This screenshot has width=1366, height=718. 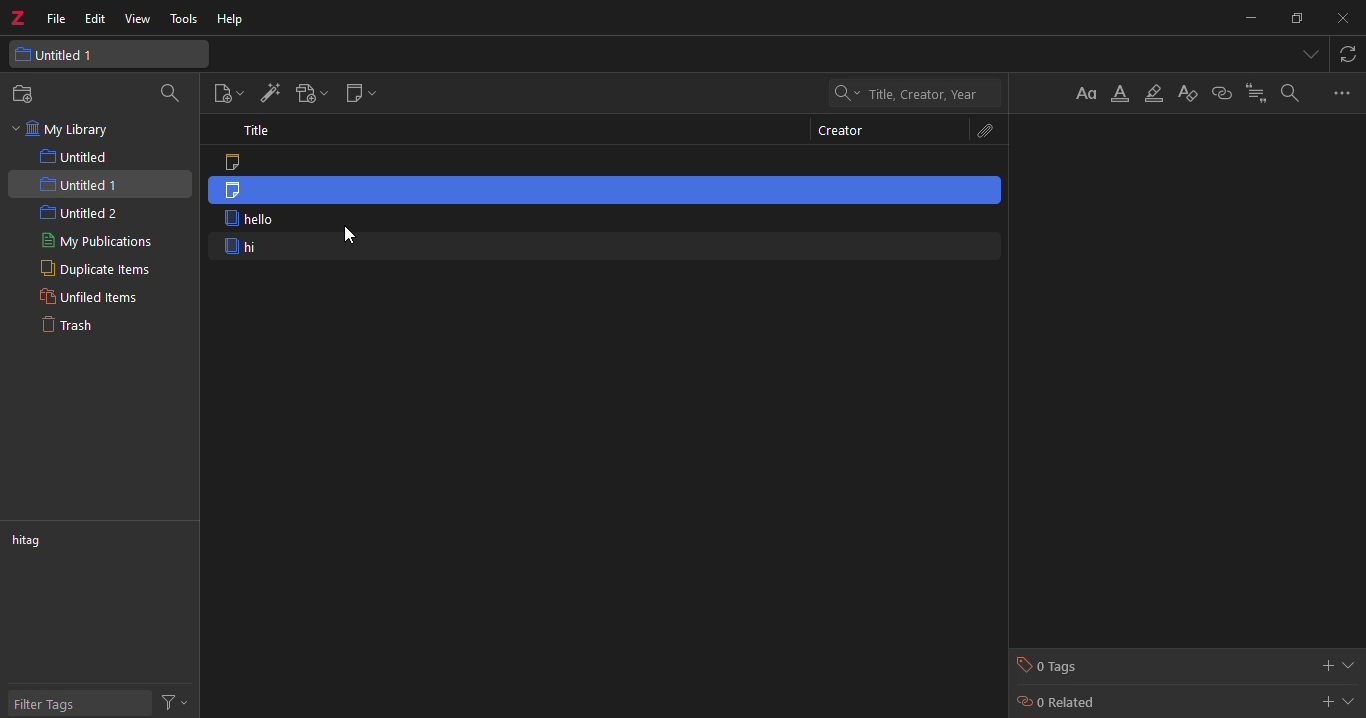 I want to click on edit, so click(x=95, y=21).